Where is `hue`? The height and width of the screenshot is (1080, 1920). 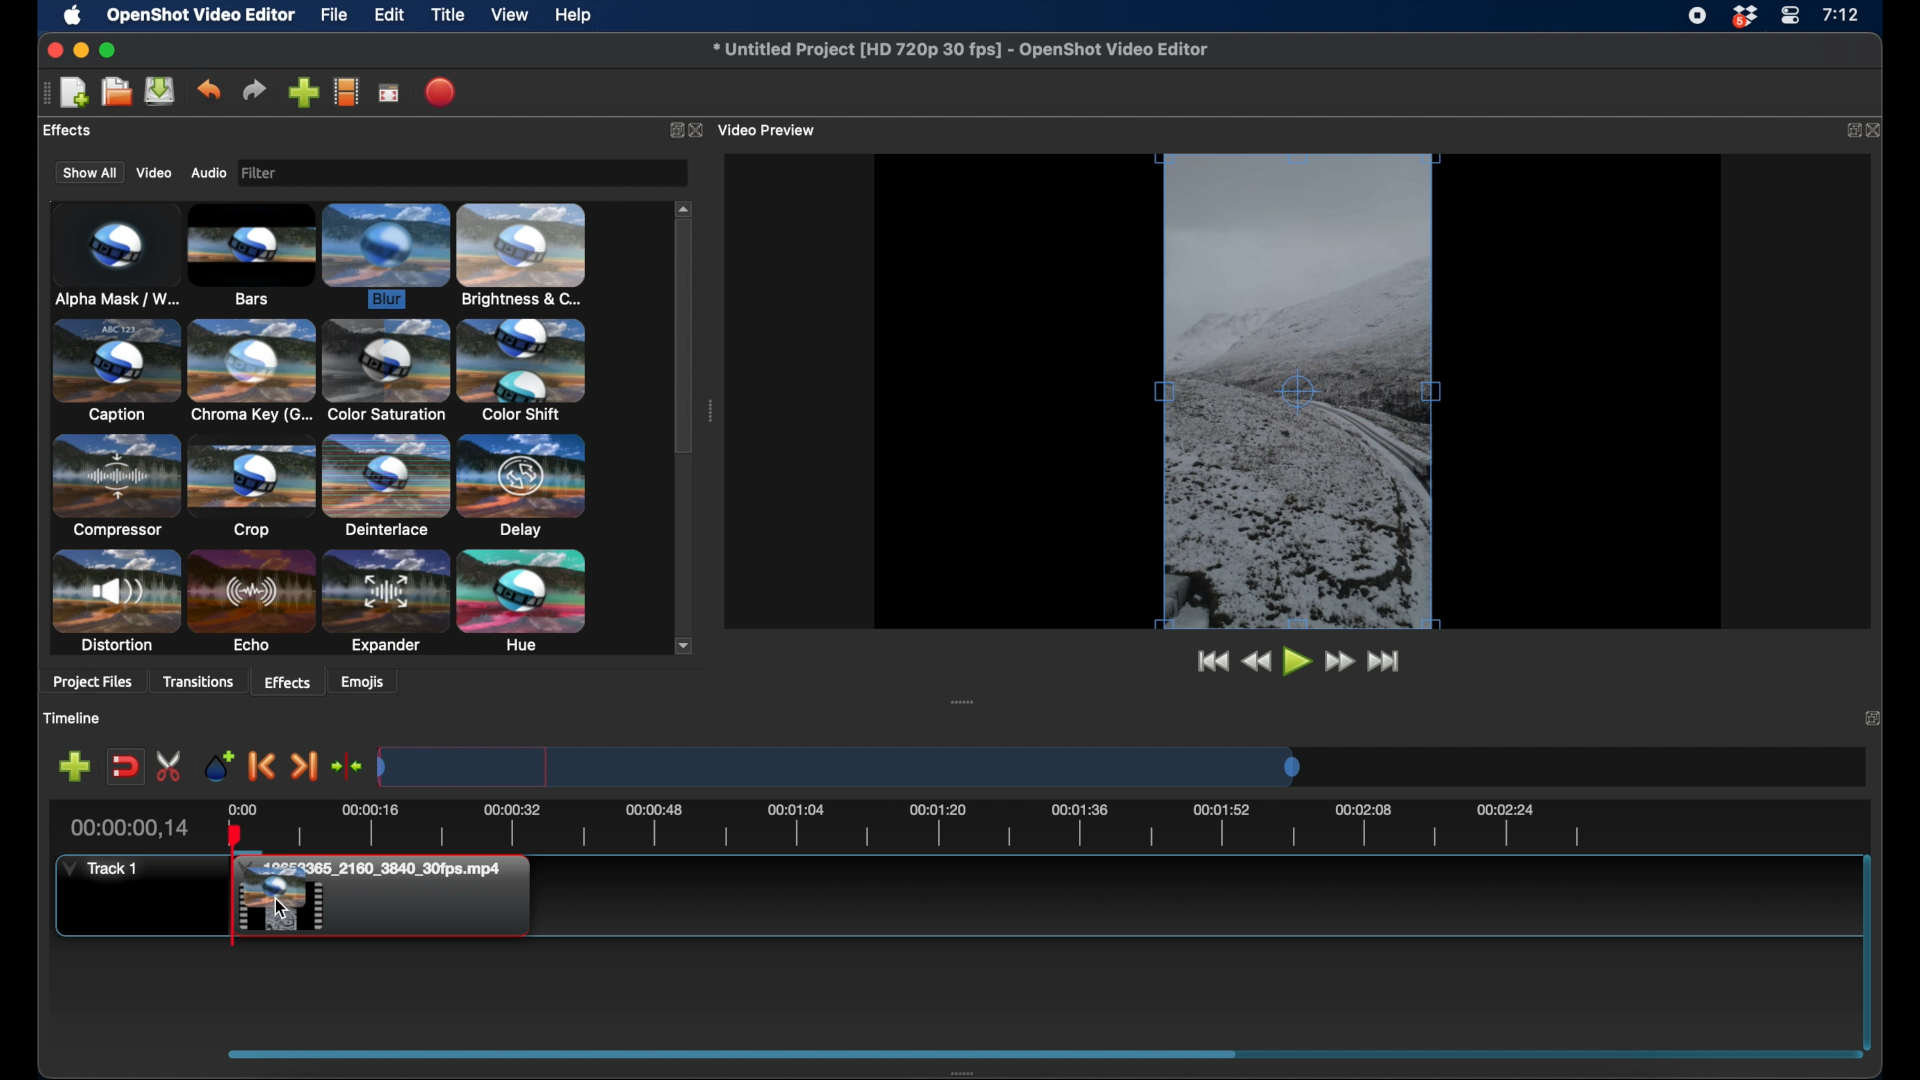 hue is located at coordinates (522, 602).